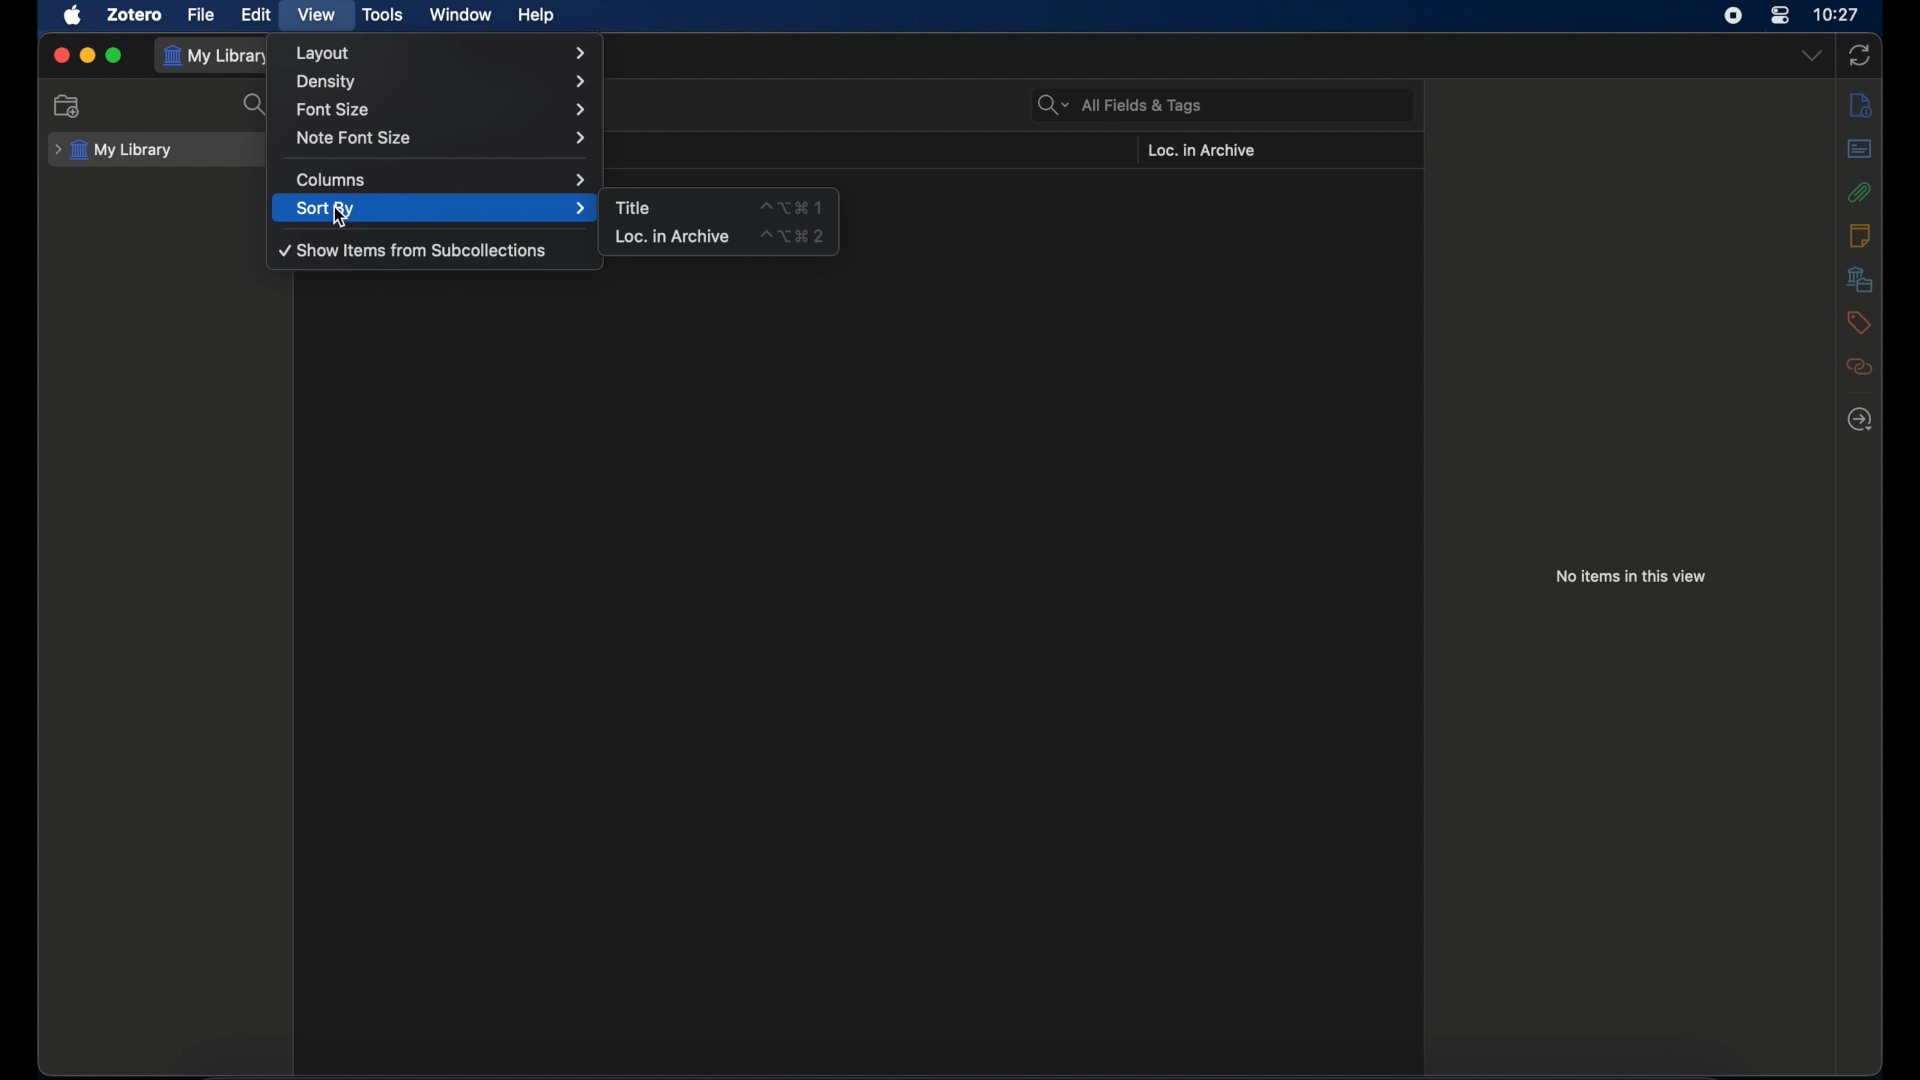 The width and height of the screenshot is (1920, 1080). I want to click on note font size, so click(440, 137).